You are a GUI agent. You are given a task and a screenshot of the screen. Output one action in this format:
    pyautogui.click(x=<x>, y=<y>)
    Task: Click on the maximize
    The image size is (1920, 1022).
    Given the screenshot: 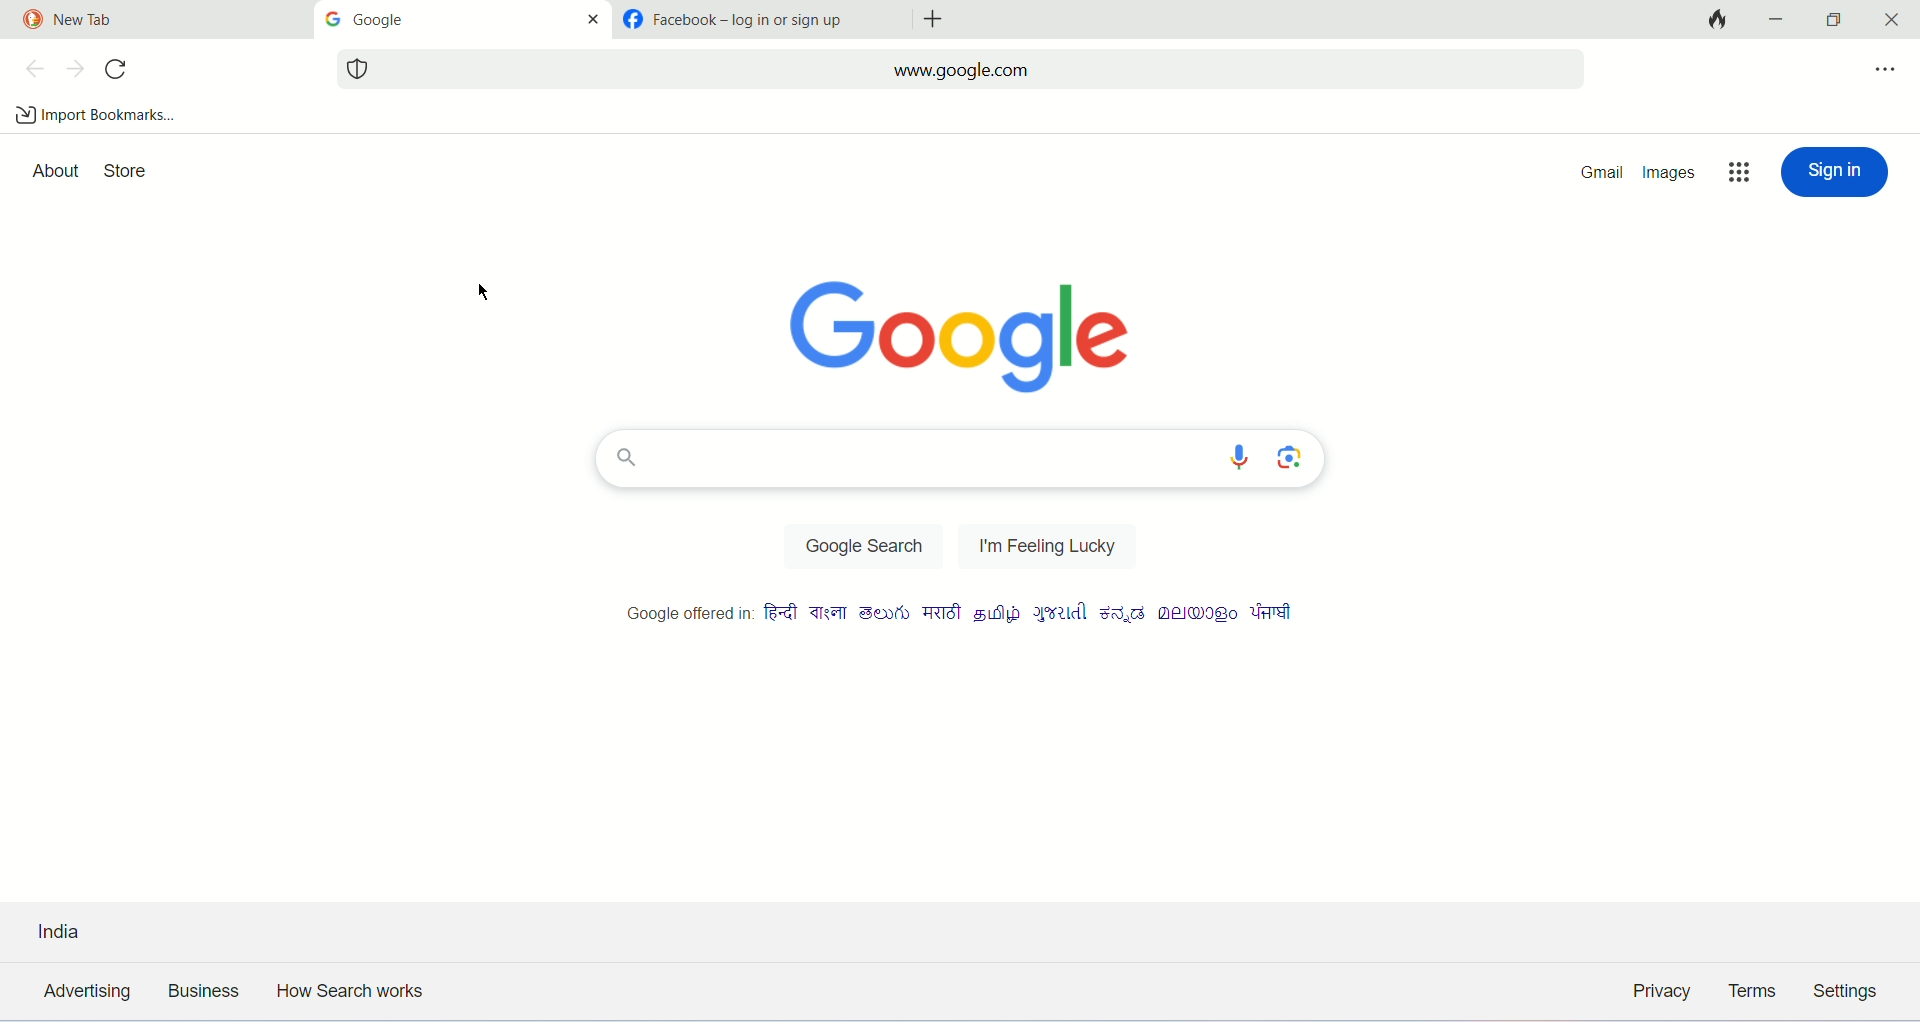 What is the action you would take?
    pyautogui.click(x=1832, y=21)
    